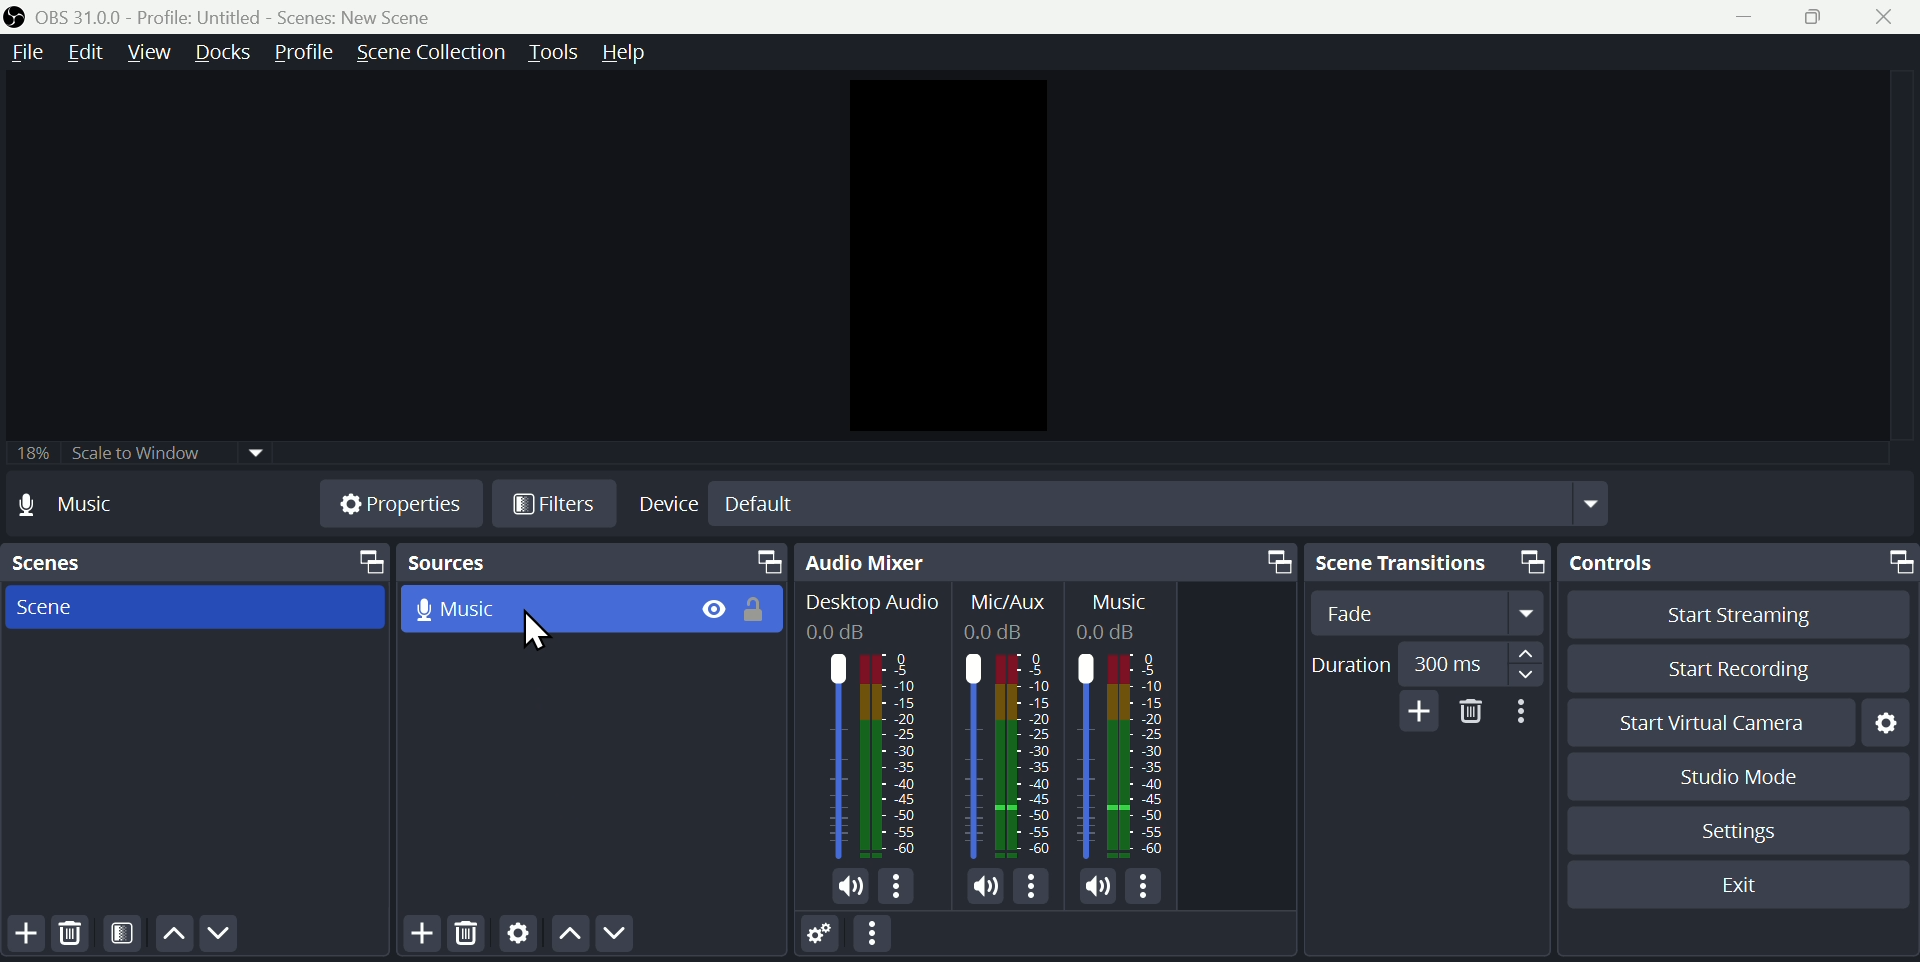  Describe the element at coordinates (821, 936) in the screenshot. I see `Settings` at that location.